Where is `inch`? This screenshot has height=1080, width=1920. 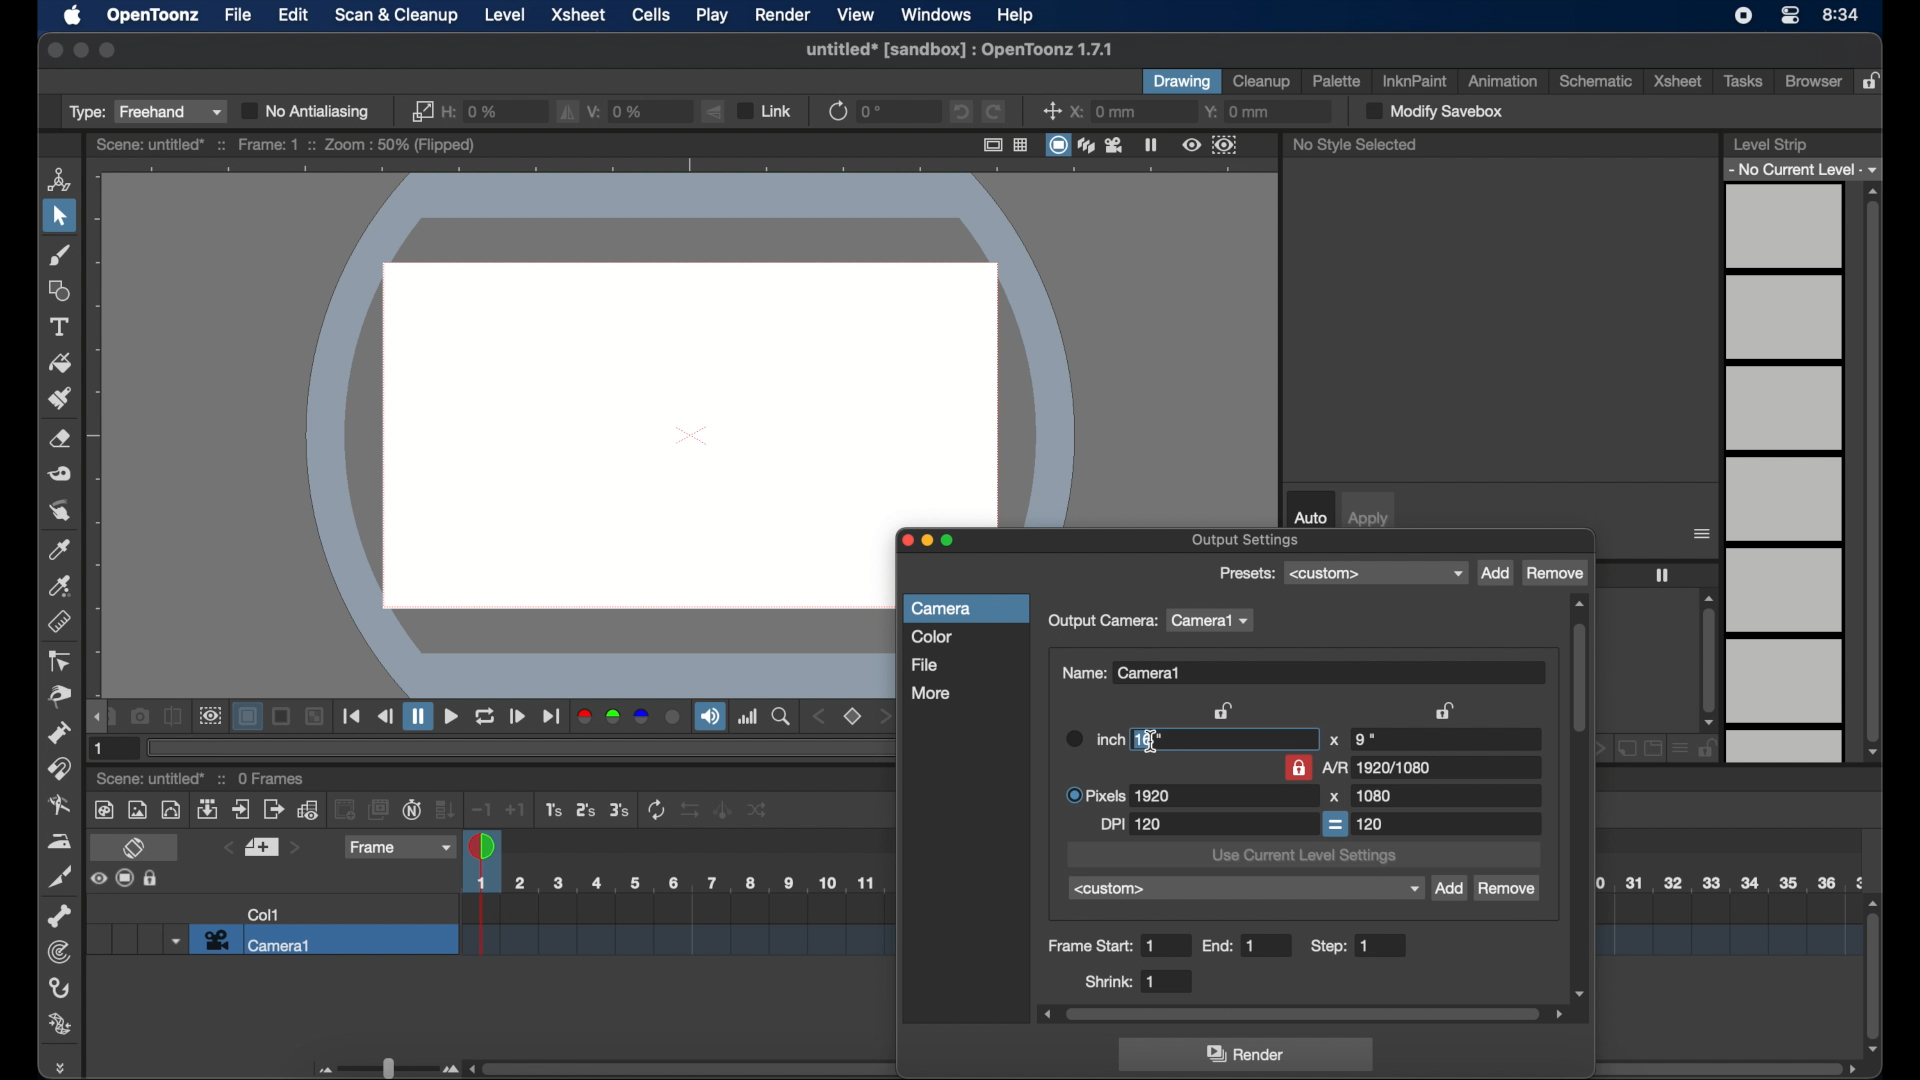
inch is located at coordinates (1092, 738).